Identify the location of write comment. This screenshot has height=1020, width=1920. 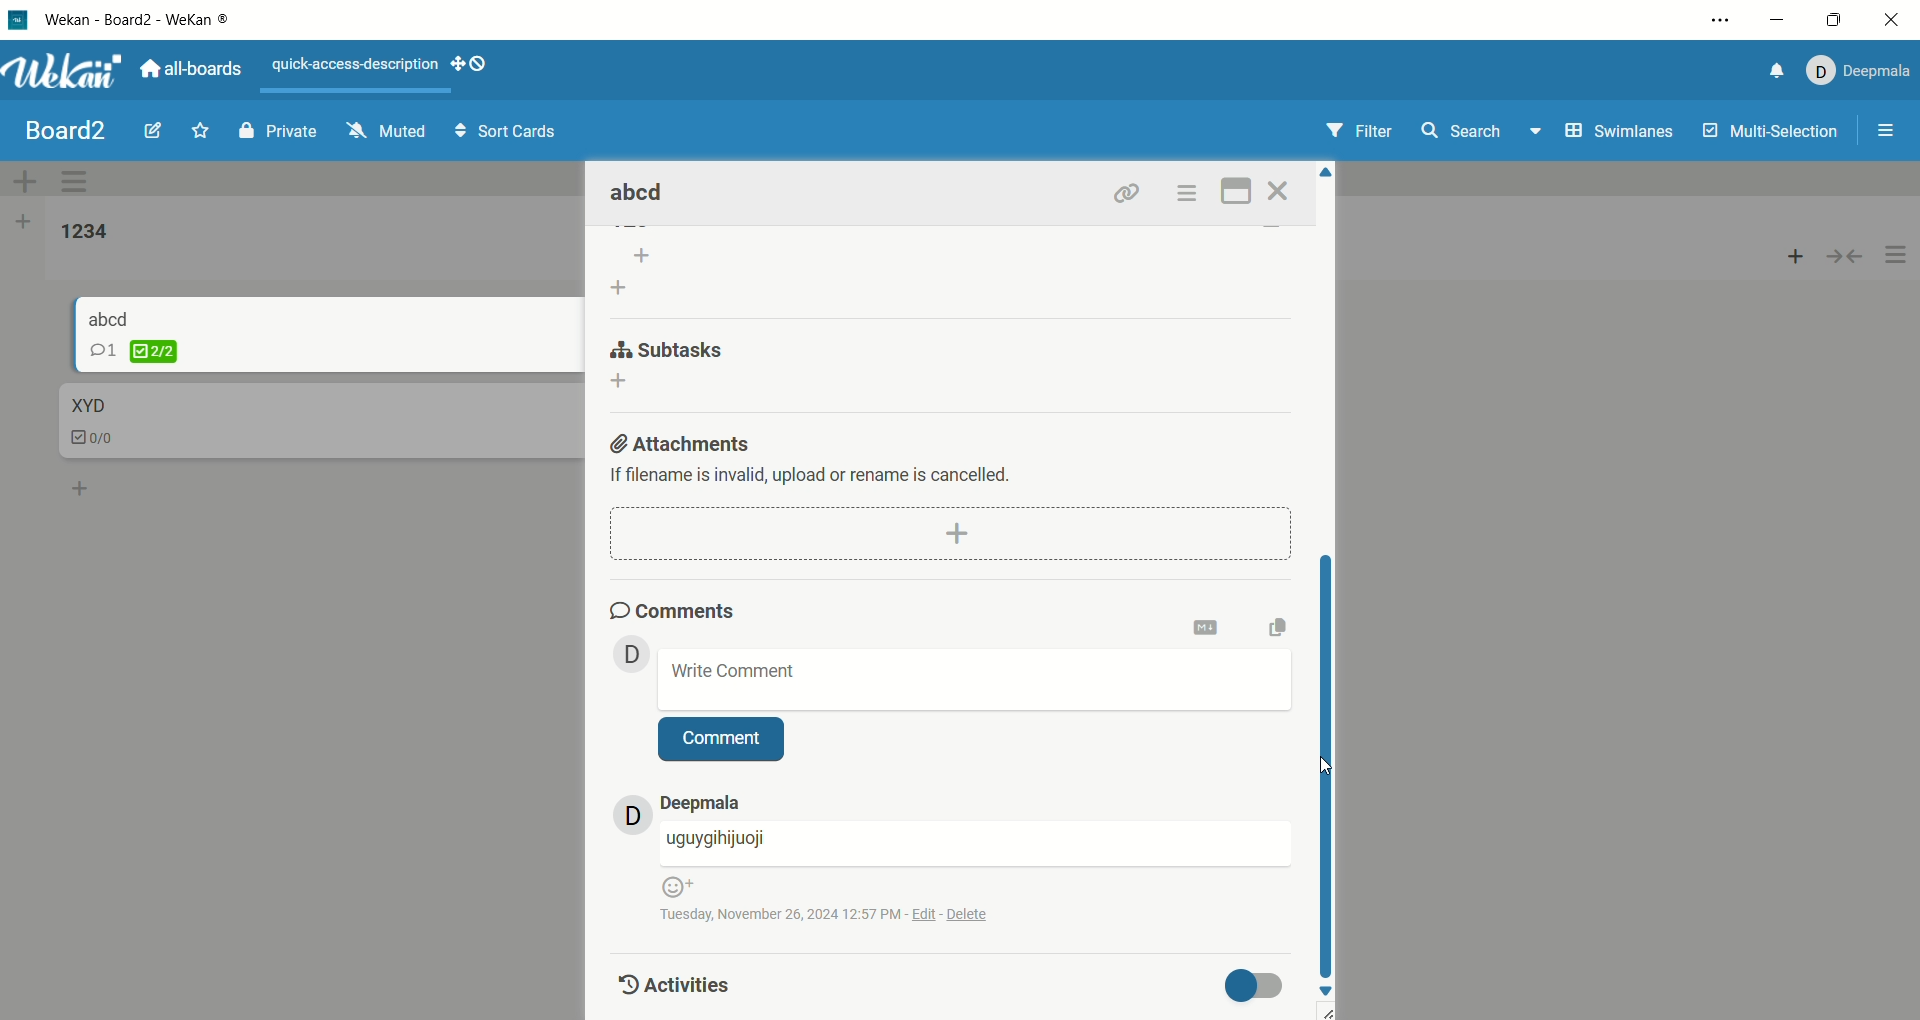
(976, 679).